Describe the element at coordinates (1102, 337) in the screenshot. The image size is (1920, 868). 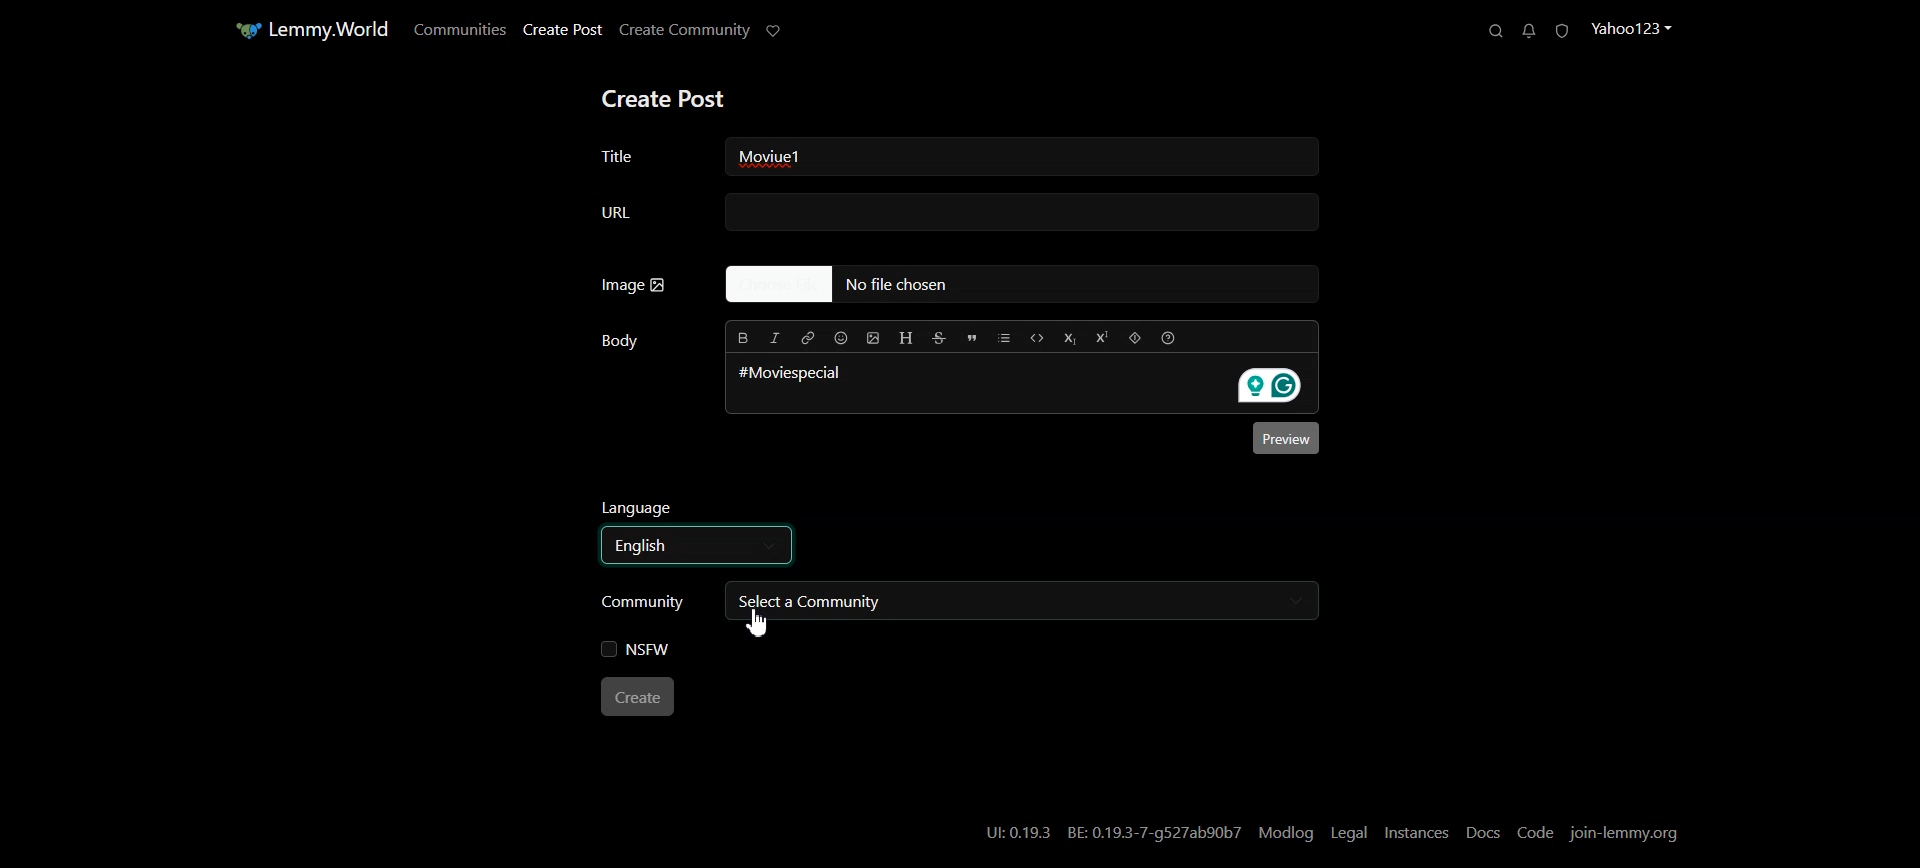
I see `Superscript` at that location.